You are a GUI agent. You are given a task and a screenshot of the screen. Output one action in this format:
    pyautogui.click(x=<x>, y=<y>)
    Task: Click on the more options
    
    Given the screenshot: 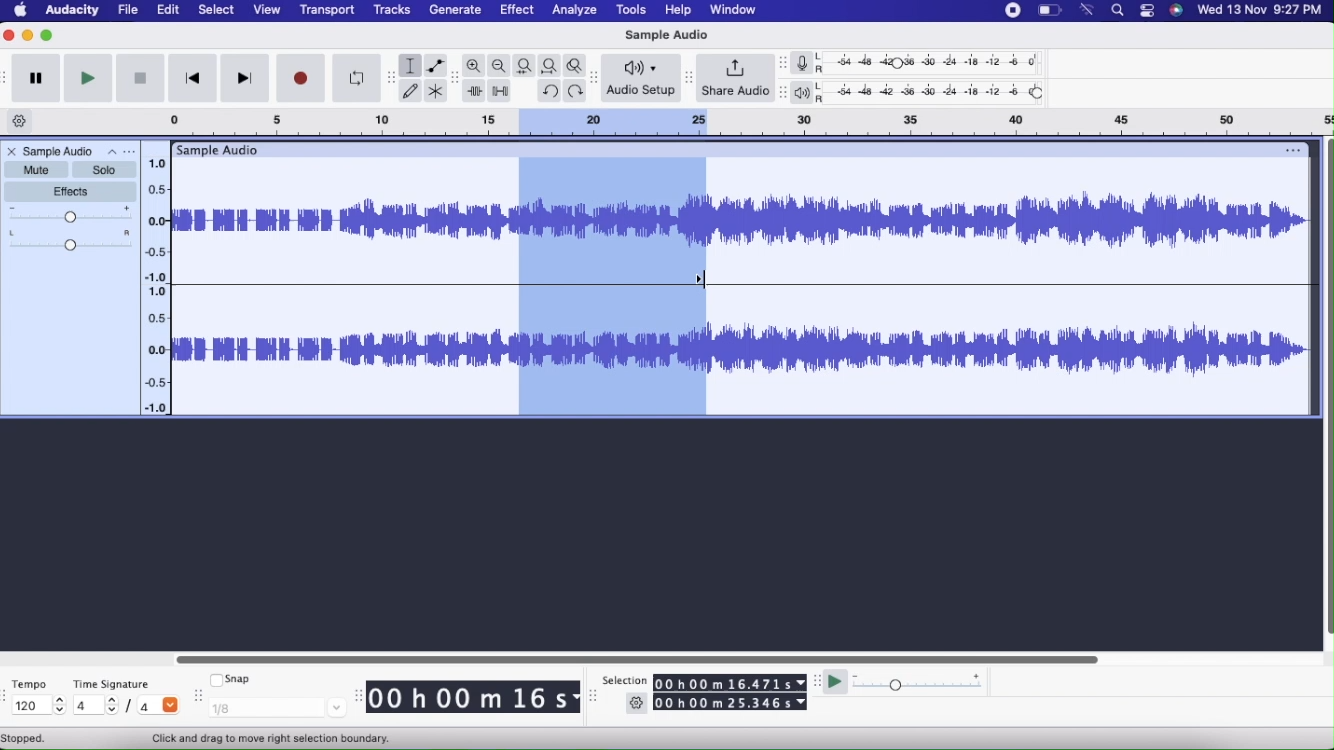 What is the action you would take?
    pyautogui.click(x=121, y=151)
    